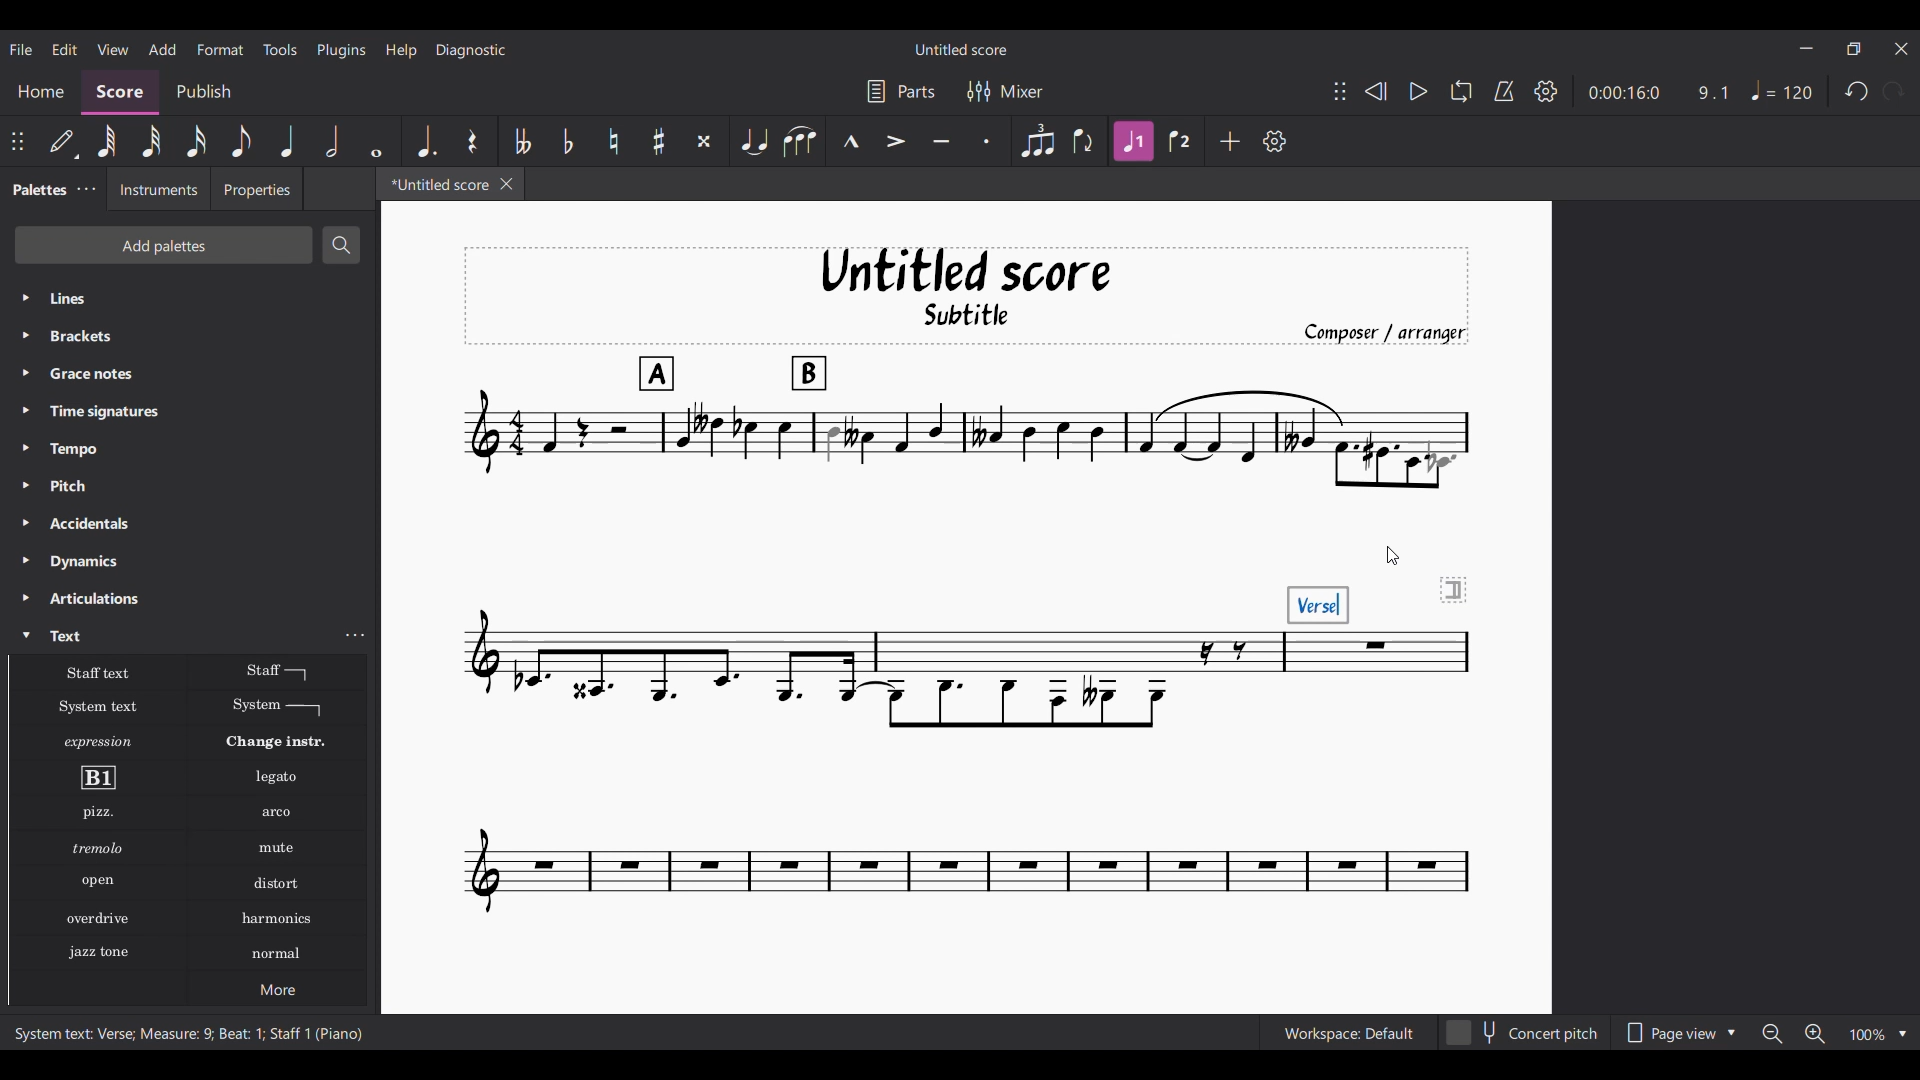 The height and width of the screenshot is (1080, 1920). Describe the element at coordinates (341, 50) in the screenshot. I see `Plugins menu` at that location.